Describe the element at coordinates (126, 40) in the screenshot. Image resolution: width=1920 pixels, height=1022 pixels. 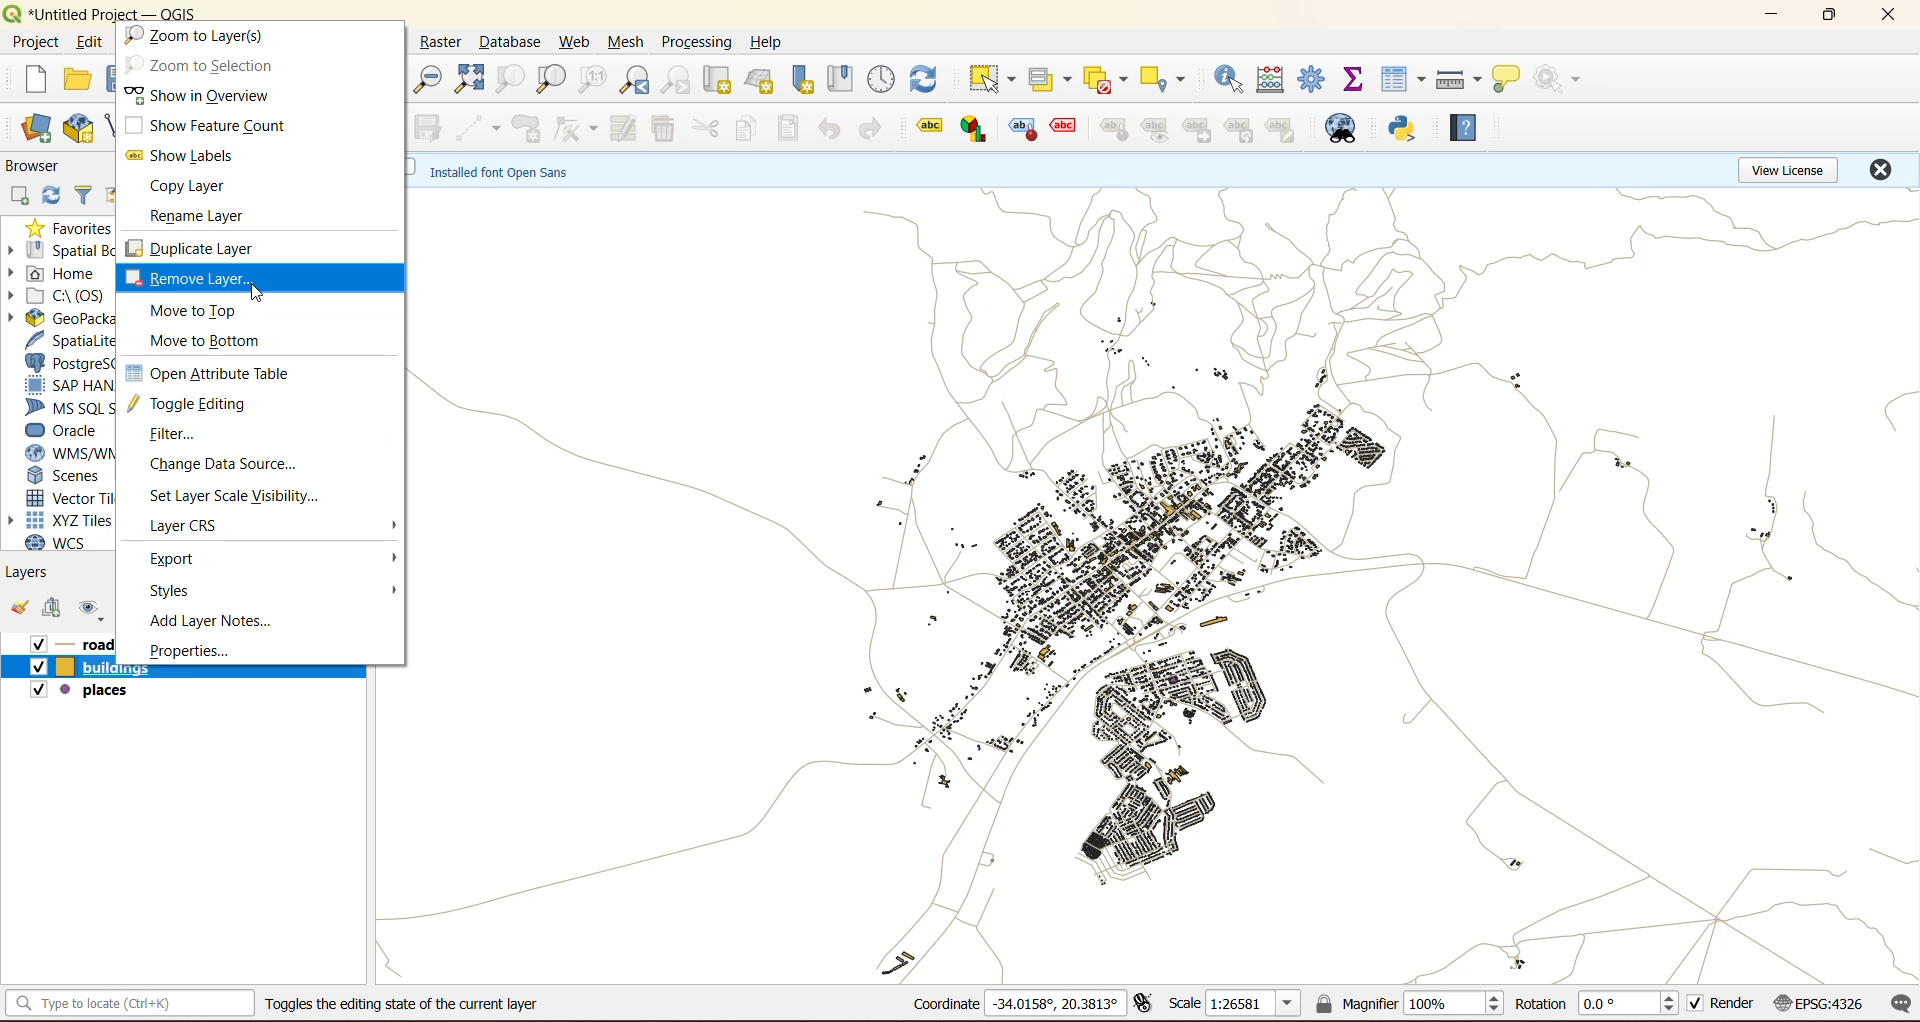
I see `view` at that location.